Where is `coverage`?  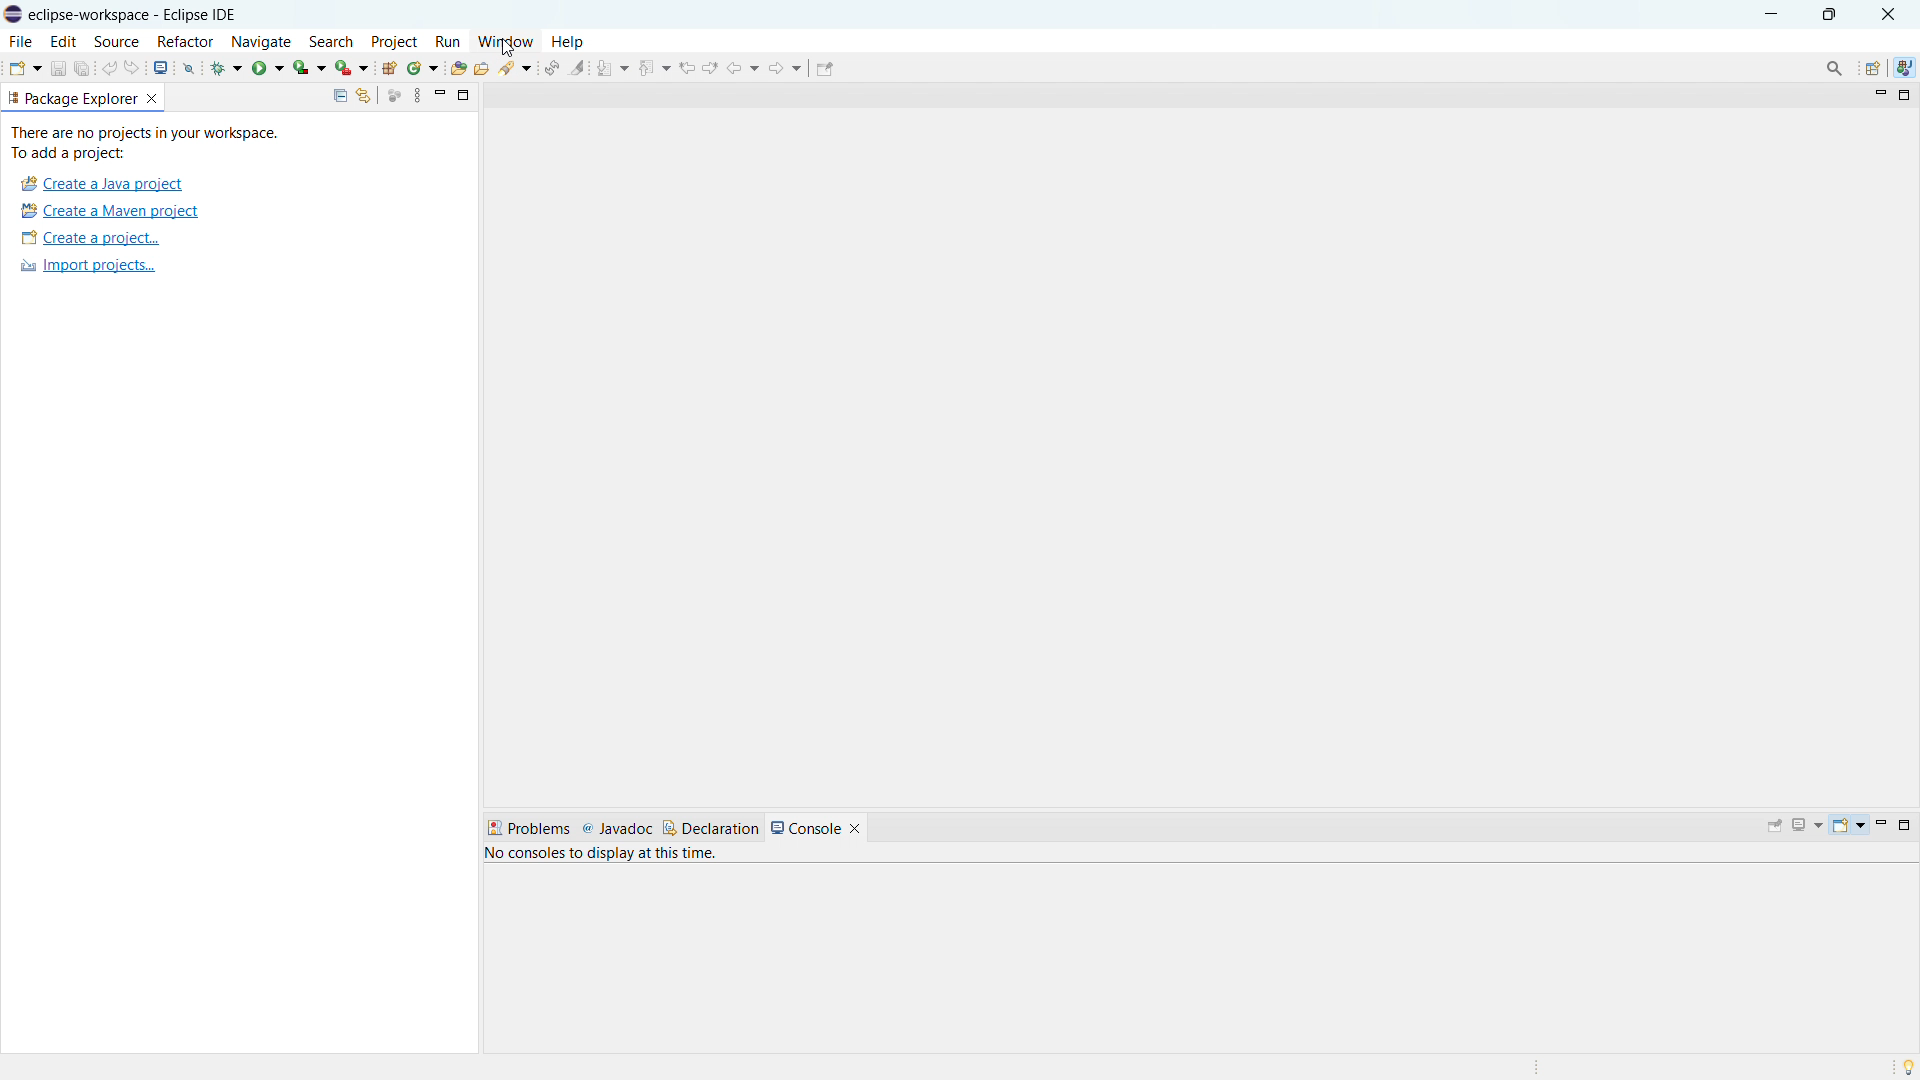
coverage is located at coordinates (309, 67).